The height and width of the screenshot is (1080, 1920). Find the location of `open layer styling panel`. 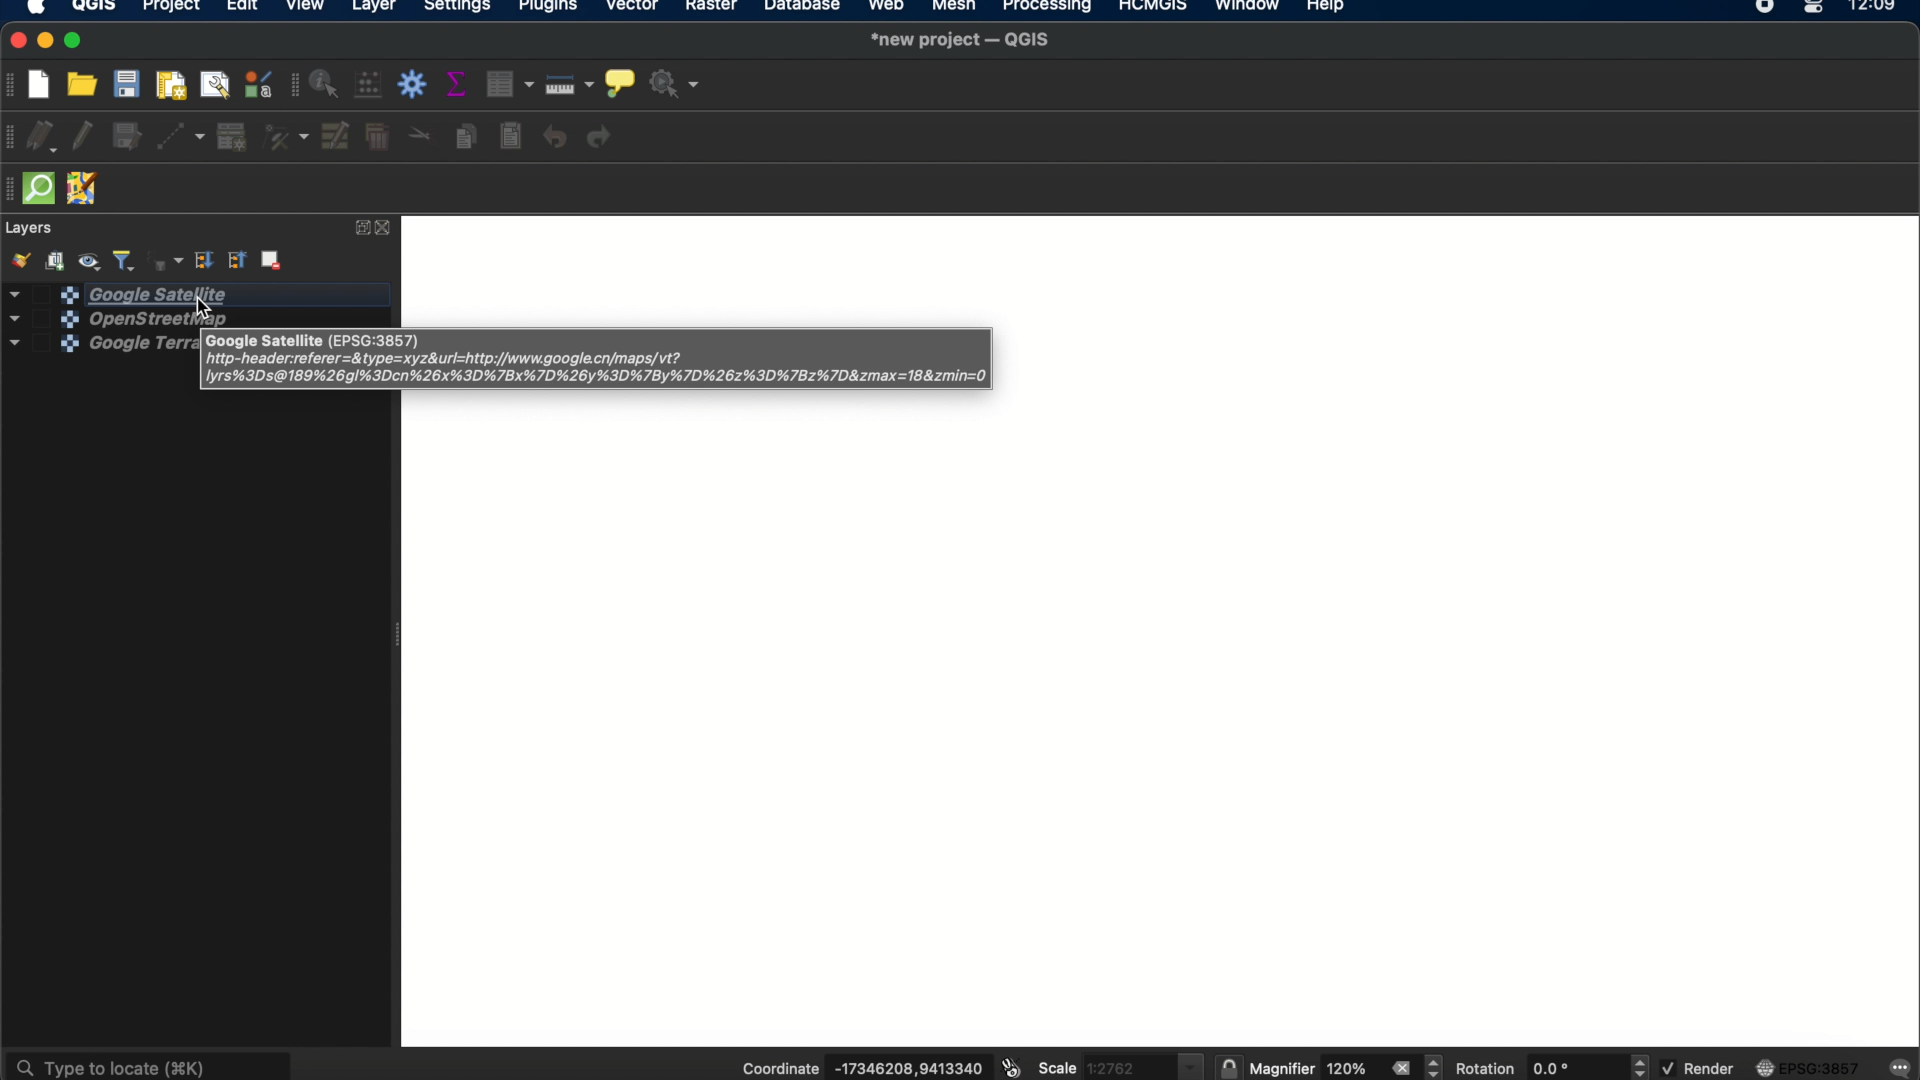

open layer styling panel is located at coordinates (19, 260).